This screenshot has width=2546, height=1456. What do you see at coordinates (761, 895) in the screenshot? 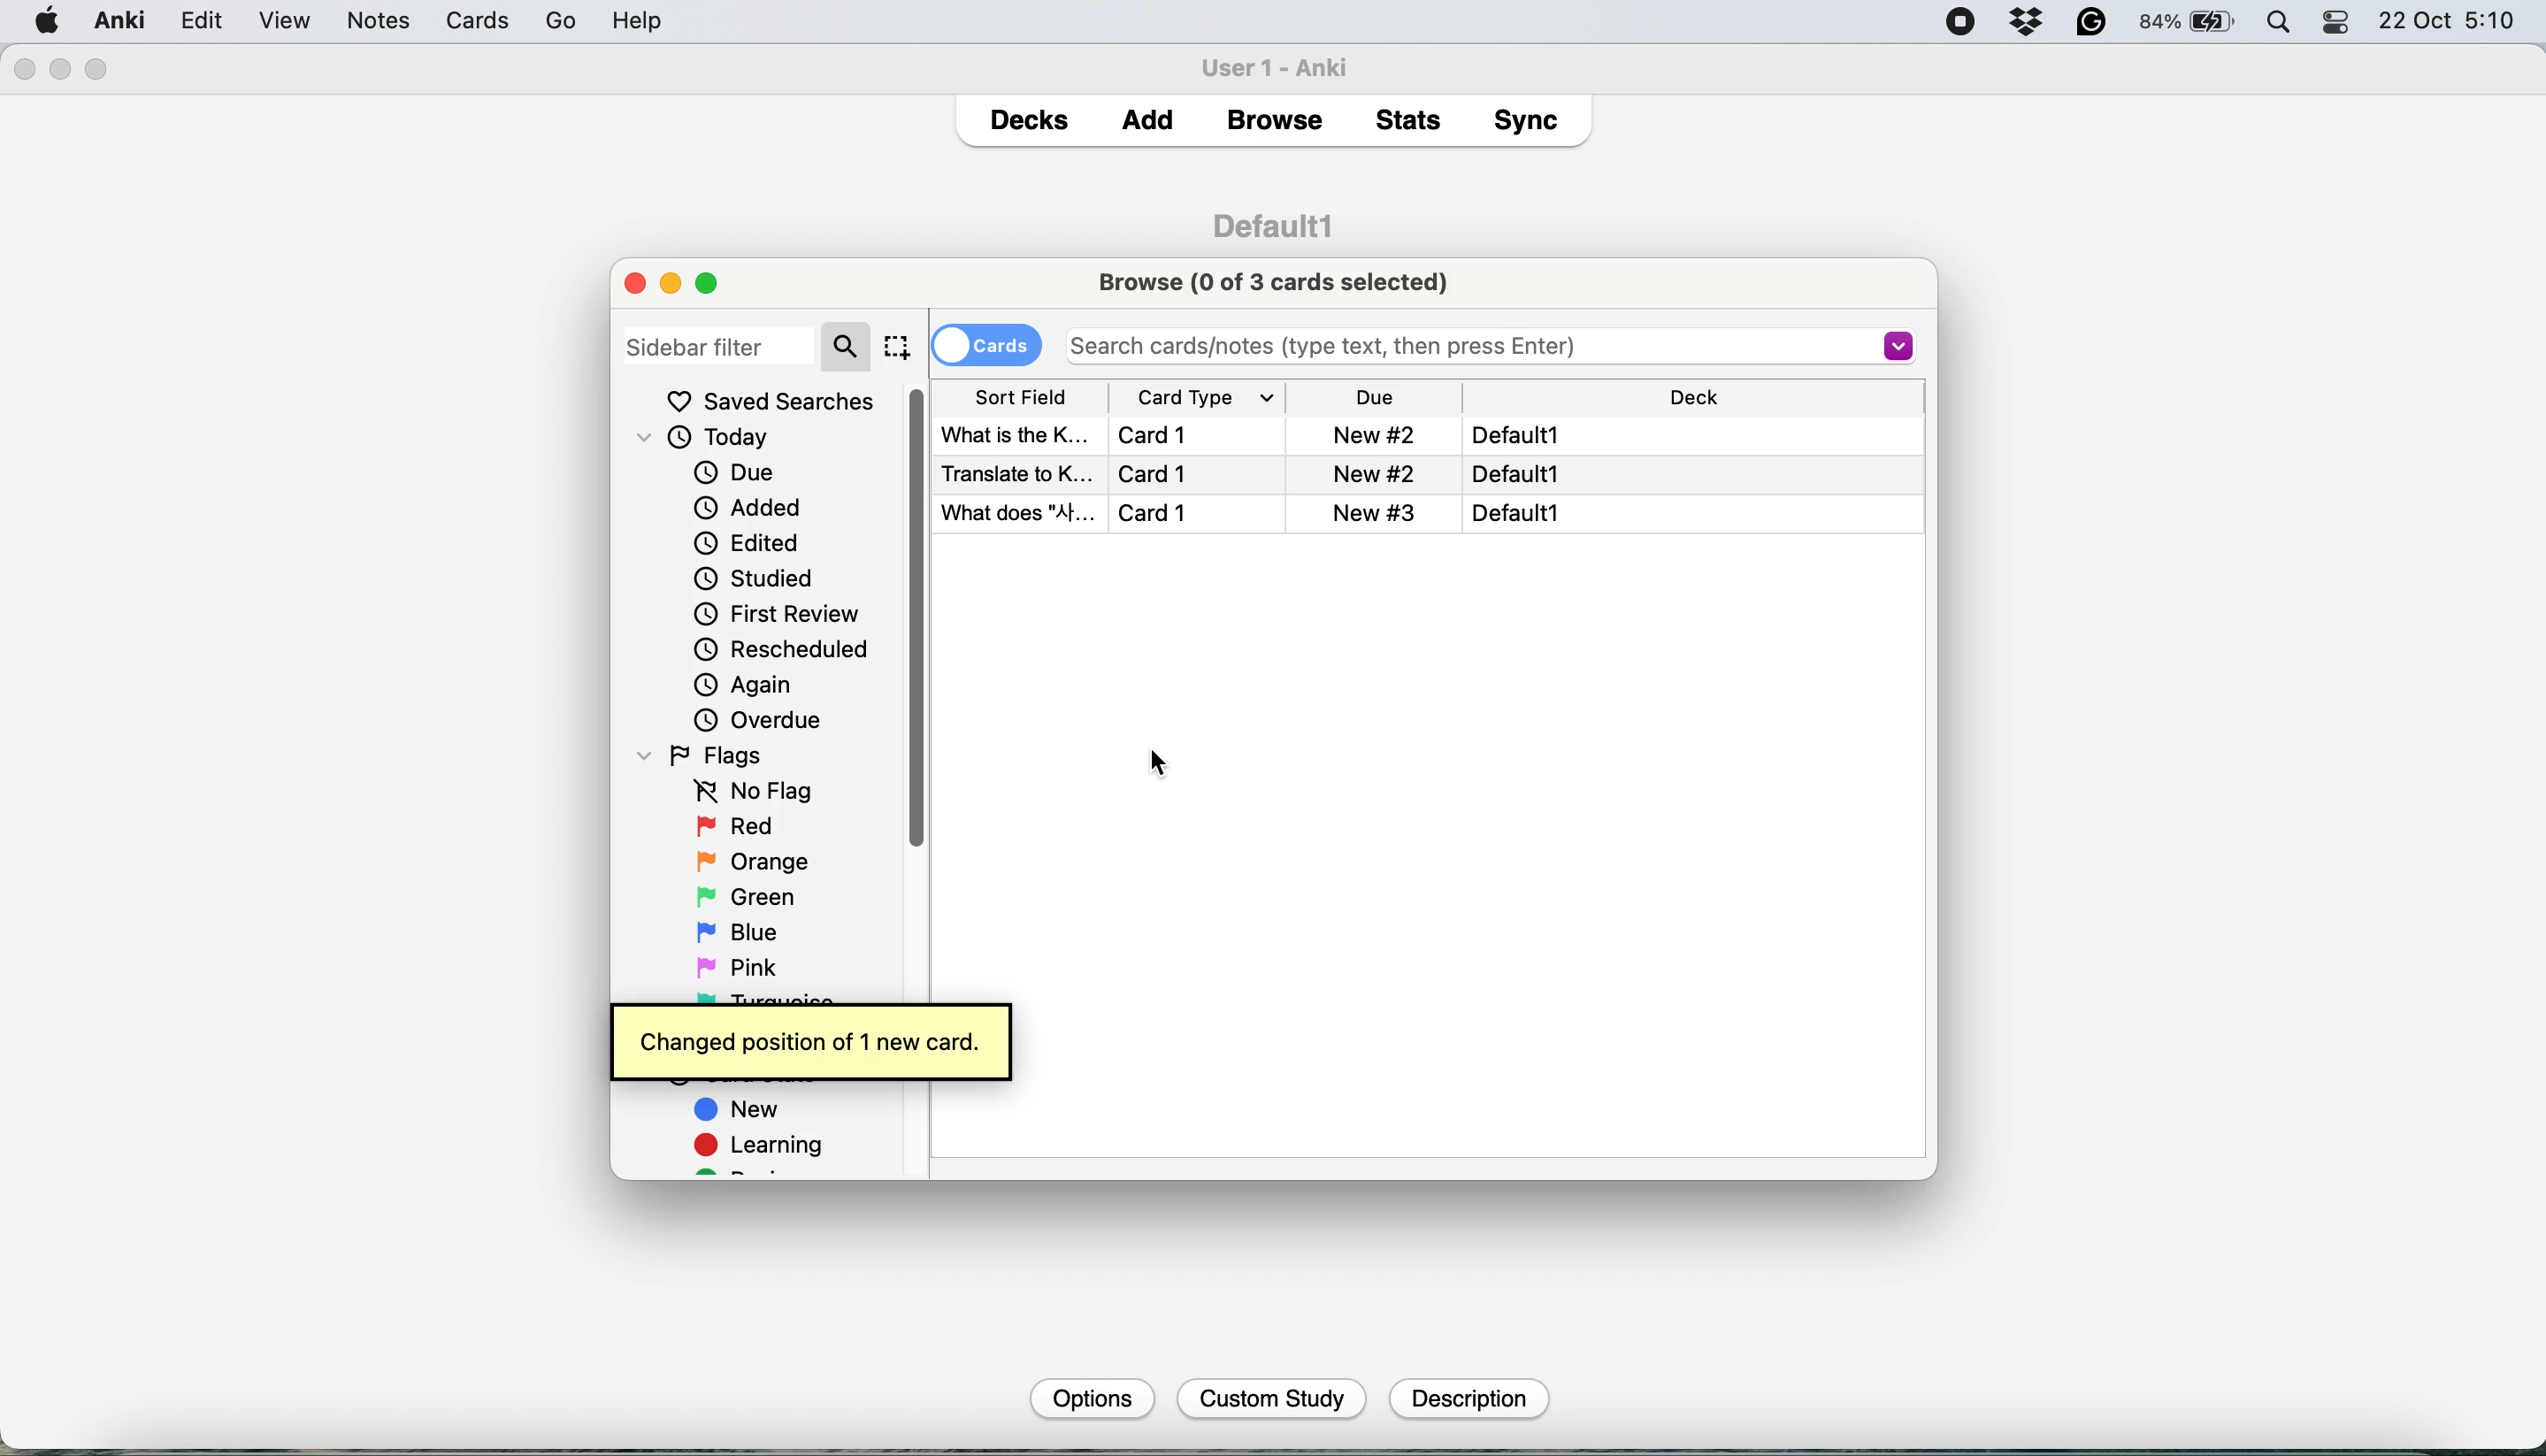
I see `green` at bounding box center [761, 895].